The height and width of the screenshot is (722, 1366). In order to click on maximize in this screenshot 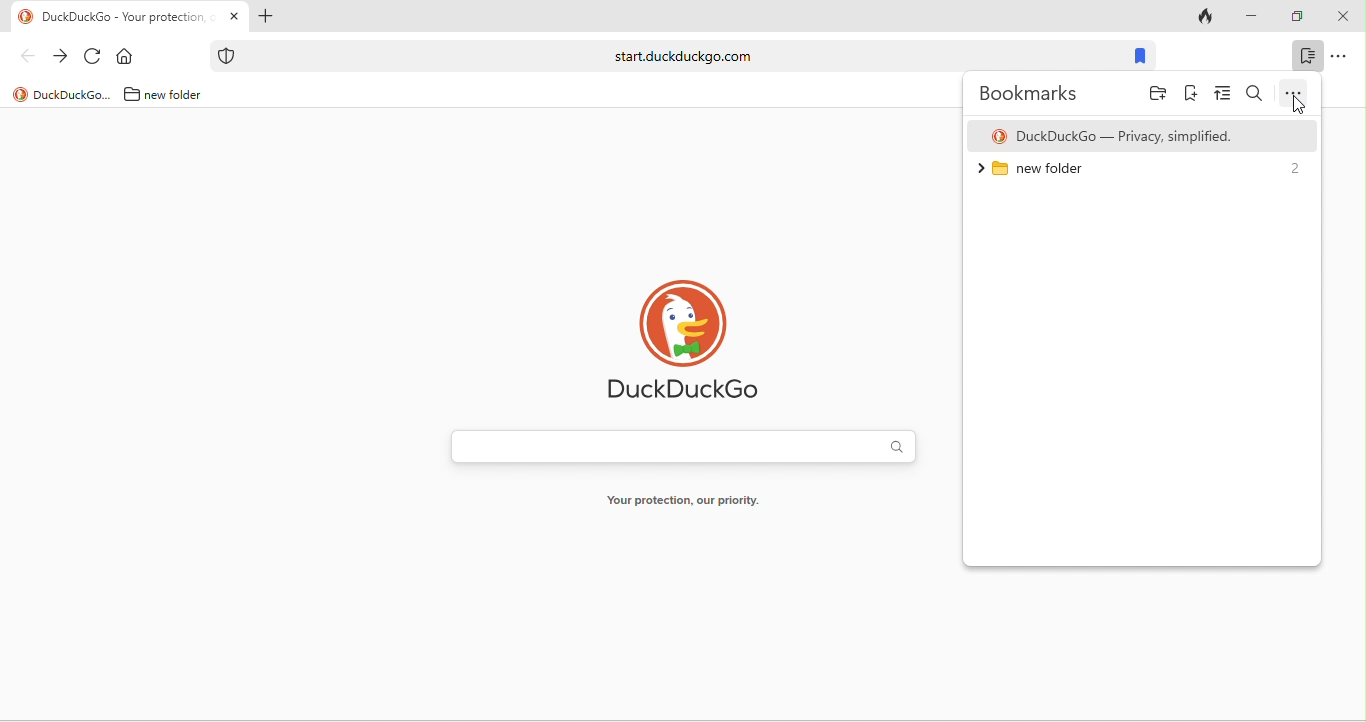, I will do `click(1296, 17)`.